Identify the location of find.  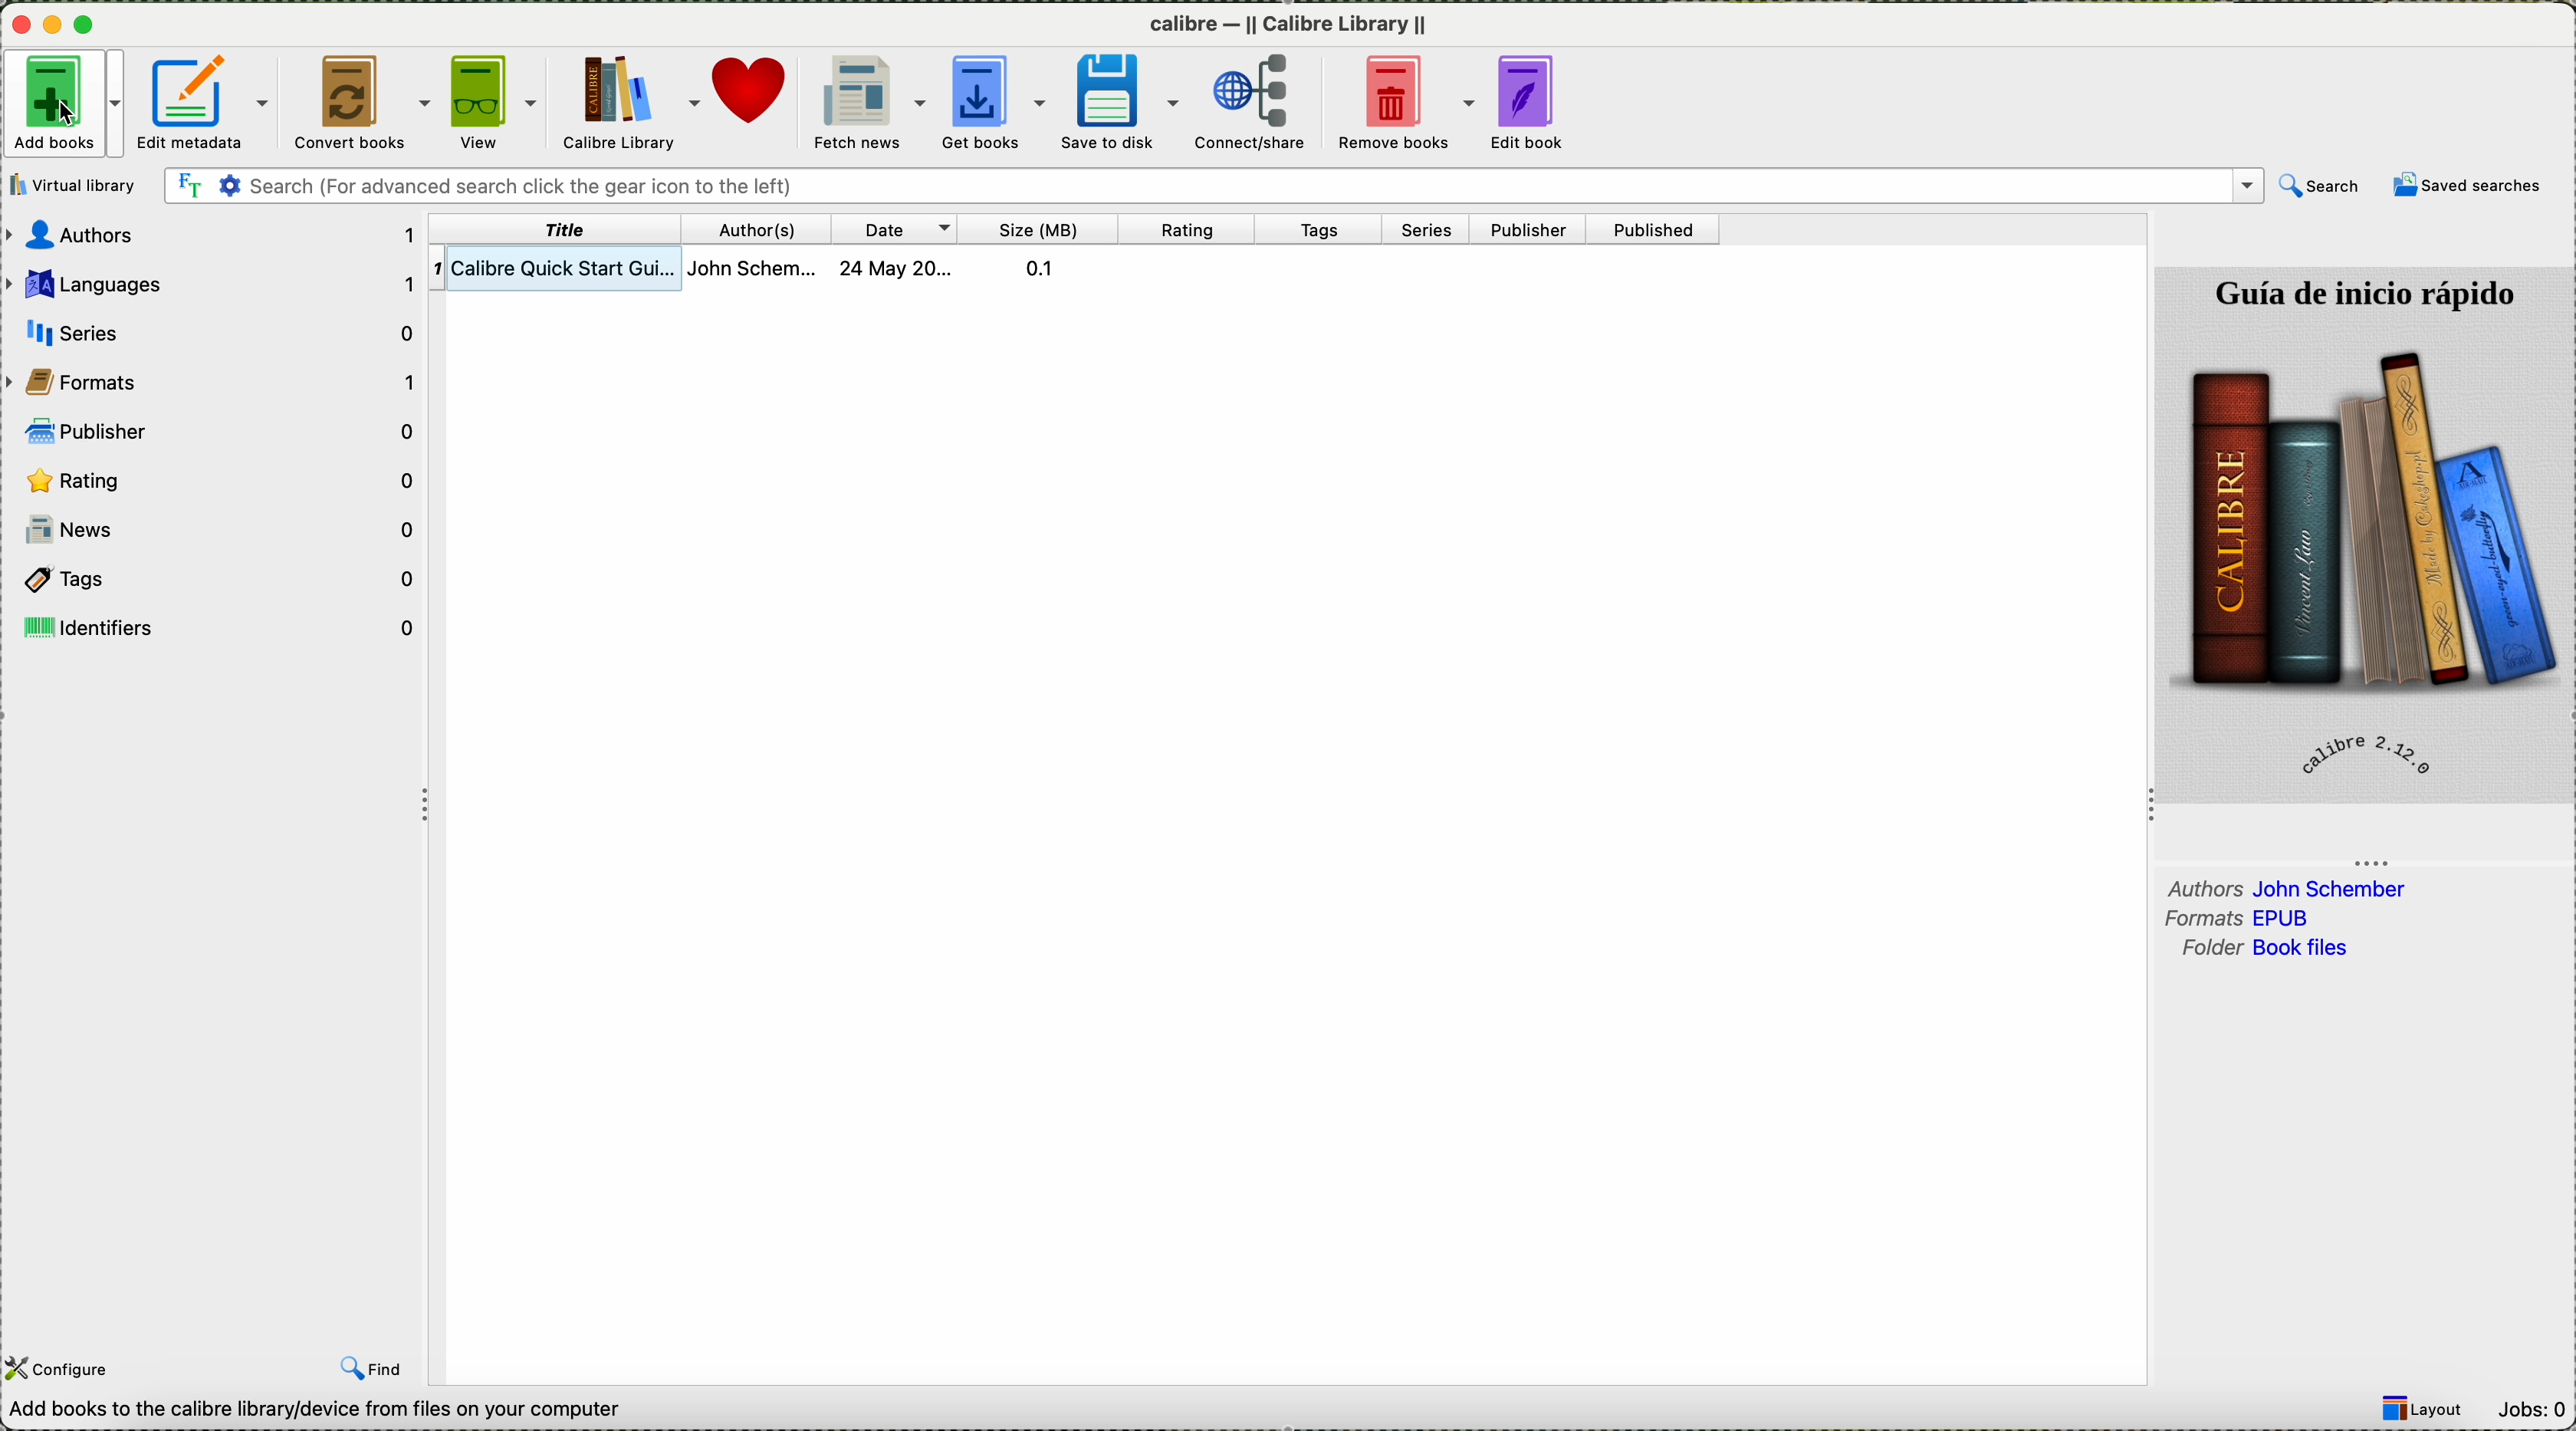
(372, 1367).